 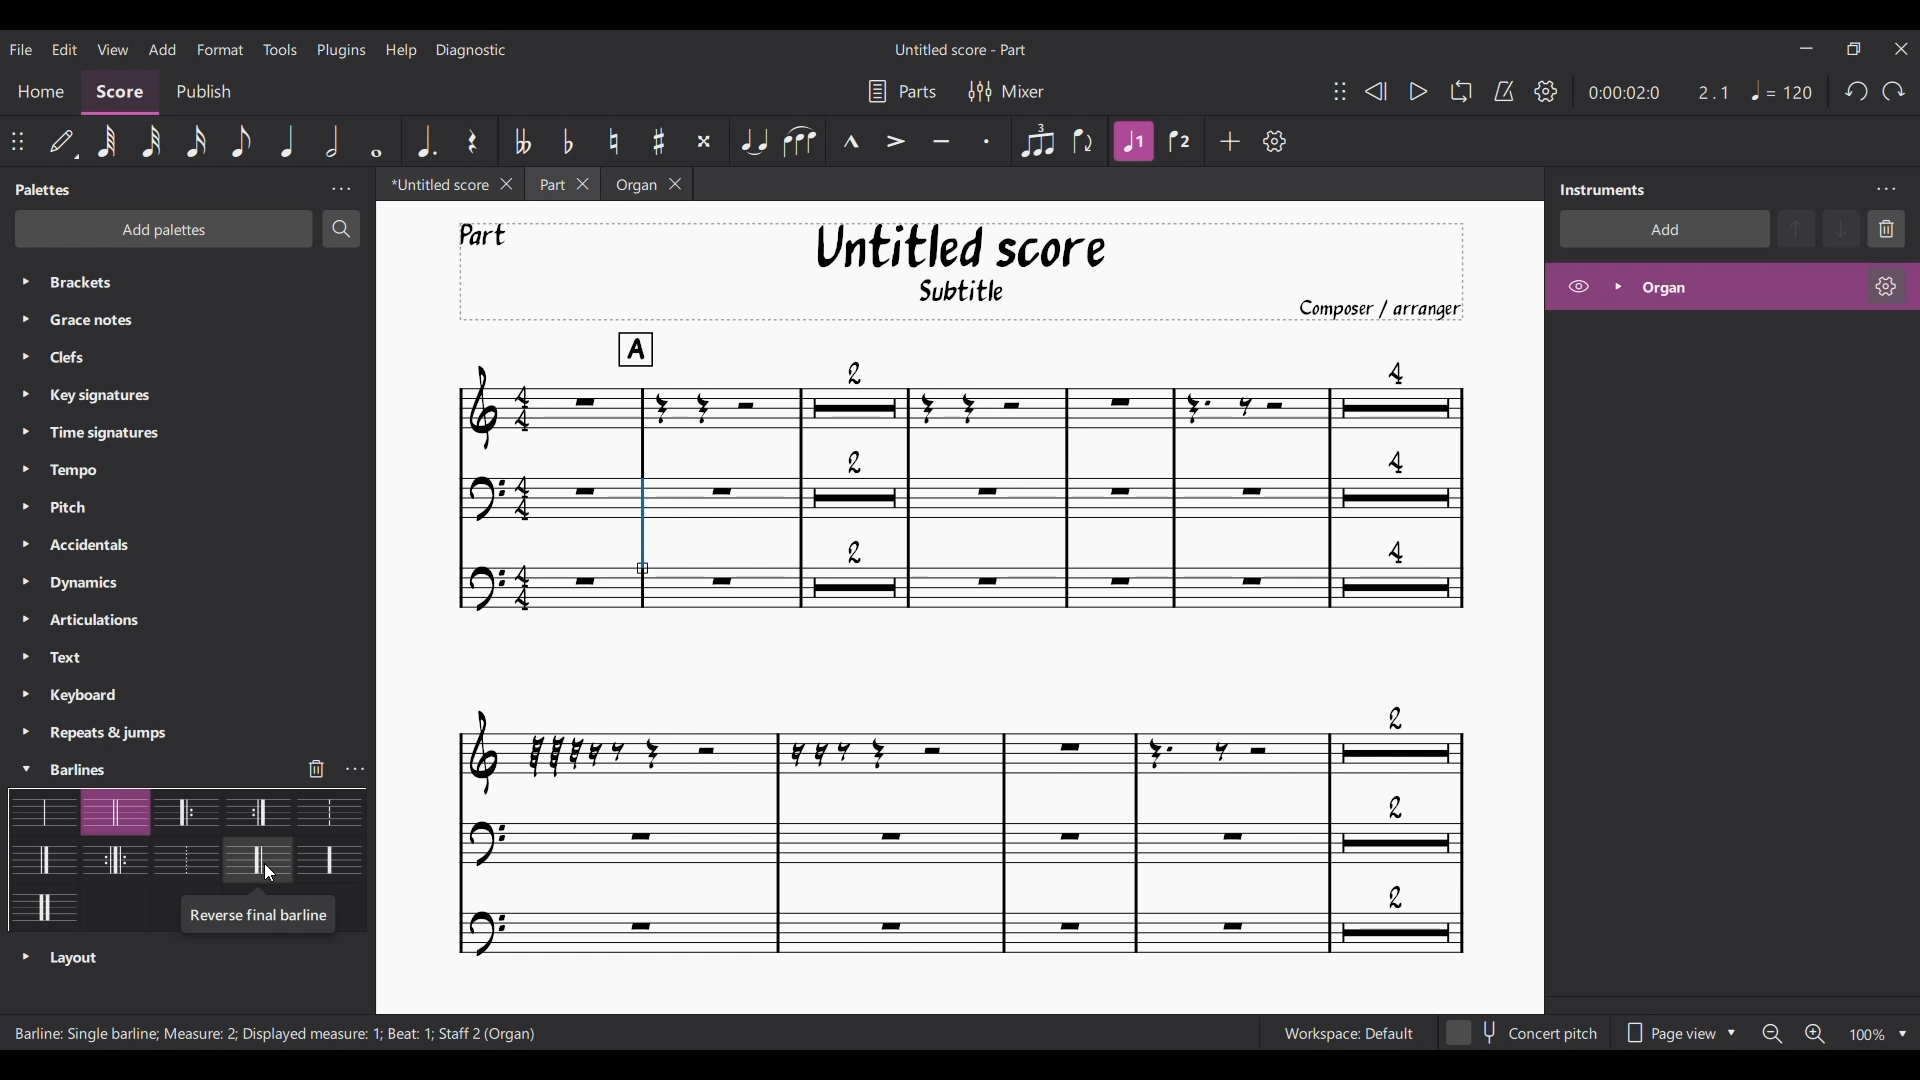 What do you see at coordinates (550, 184) in the screenshot?
I see `Part tab` at bounding box center [550, 184].